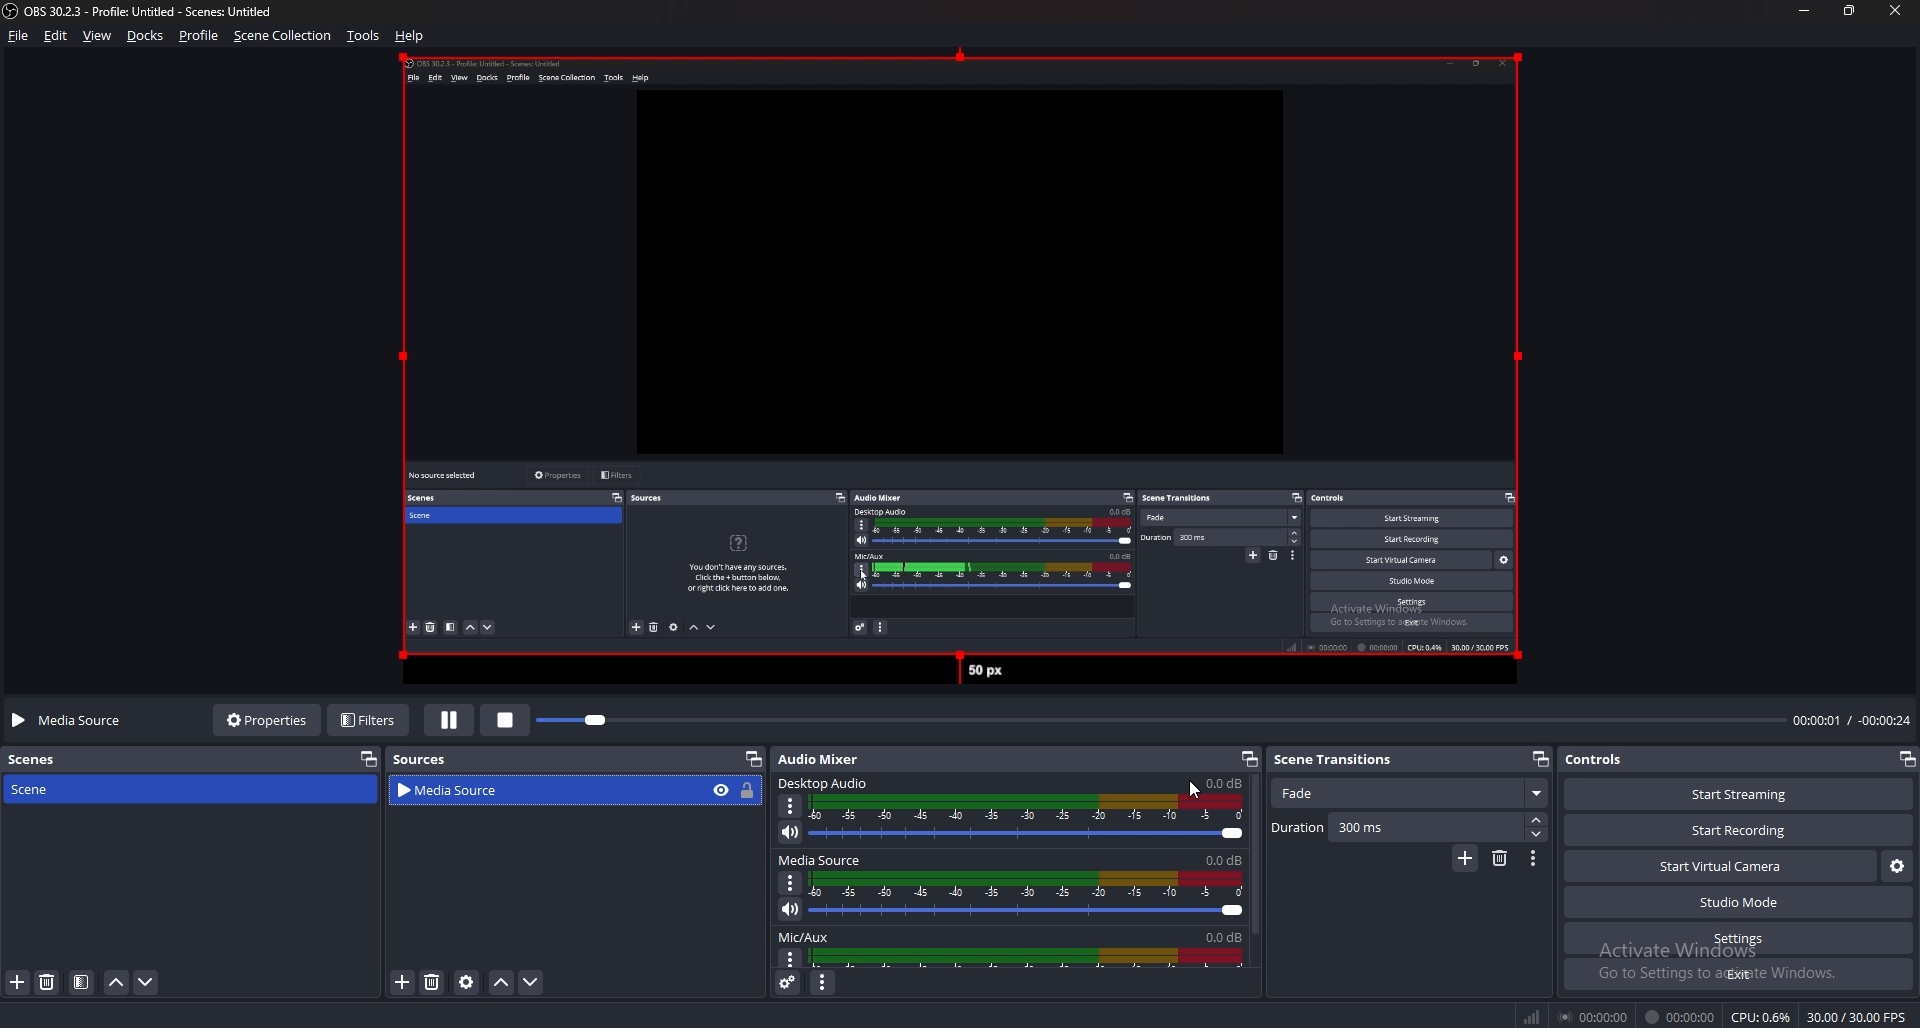 This screenshot has height=1028, width=1920. What do you see at coordinates (1740, 902) in the screenshot?
I see `Studio mode` at bounding box center [1740, 902].